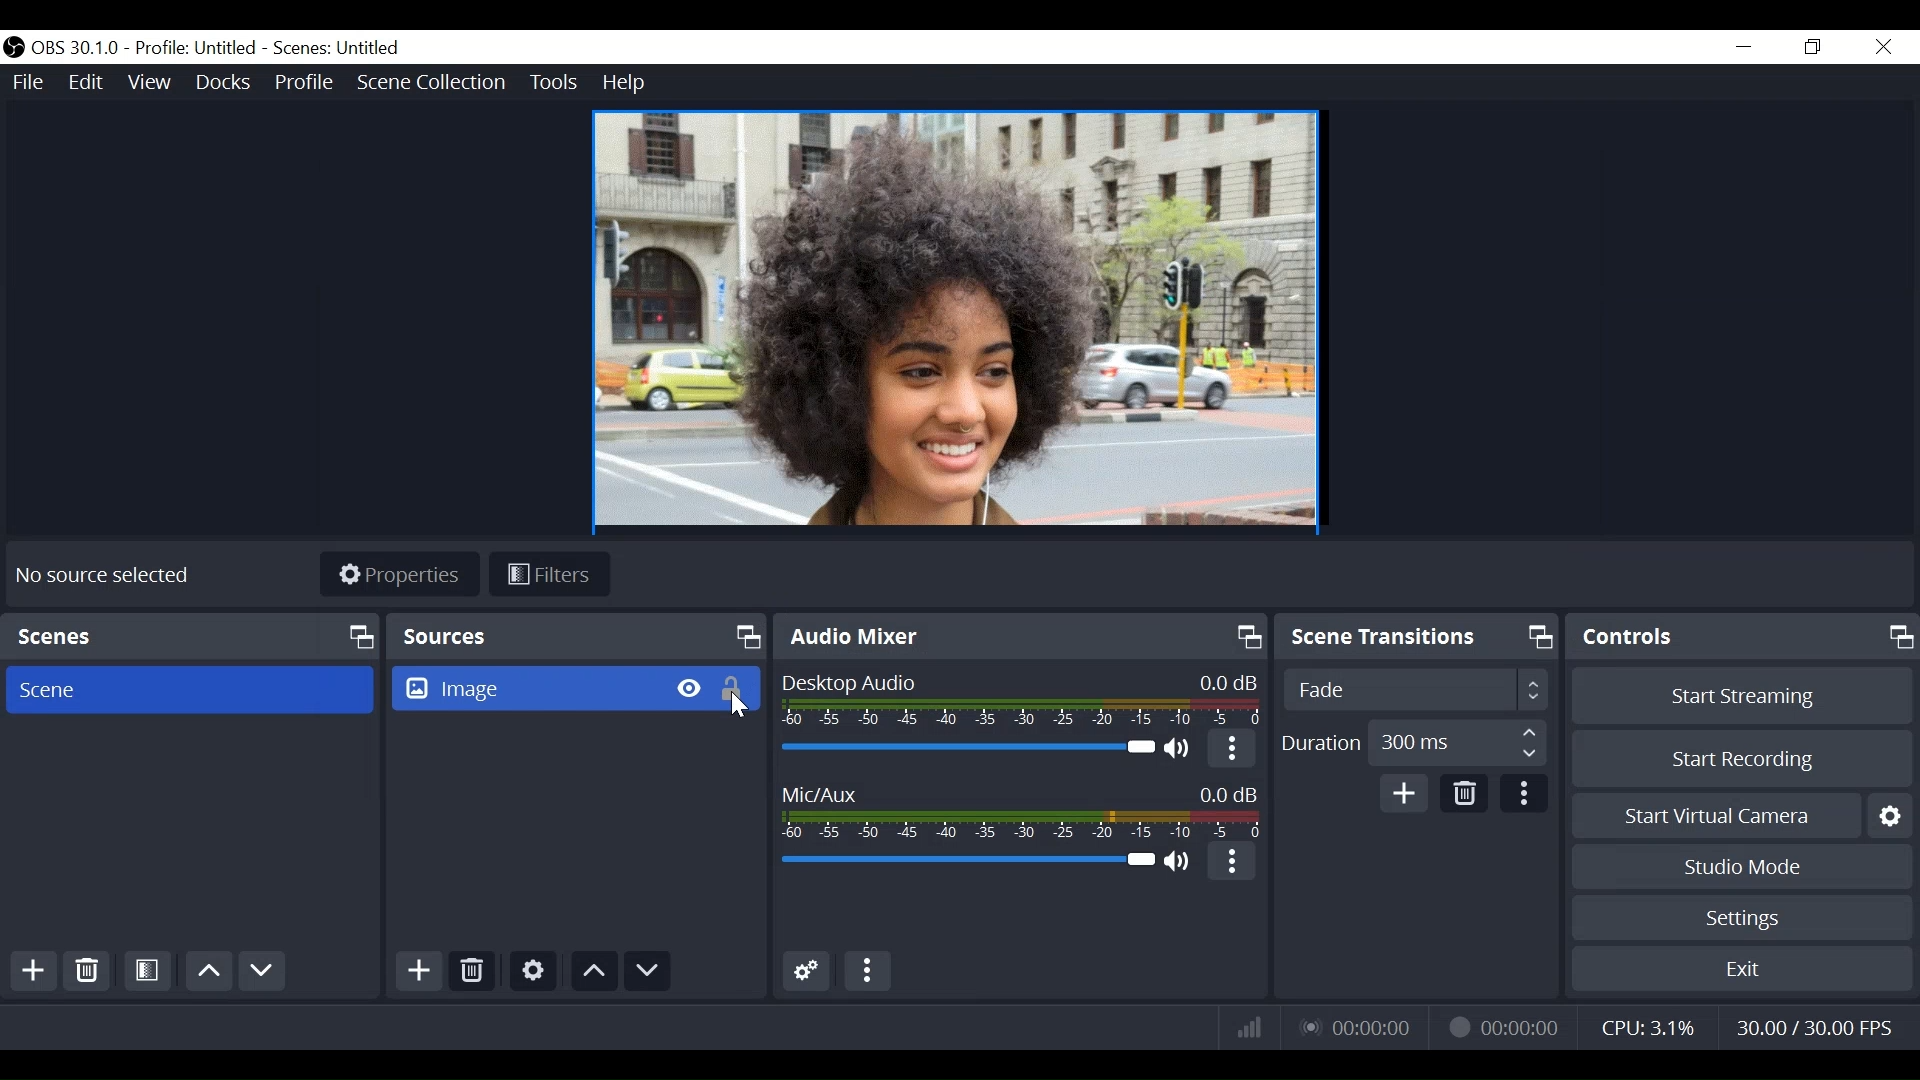  What do you see at coordinates (733, 689) in the screenshot?
I see `(un)lock` at bounding box center [733, 689].